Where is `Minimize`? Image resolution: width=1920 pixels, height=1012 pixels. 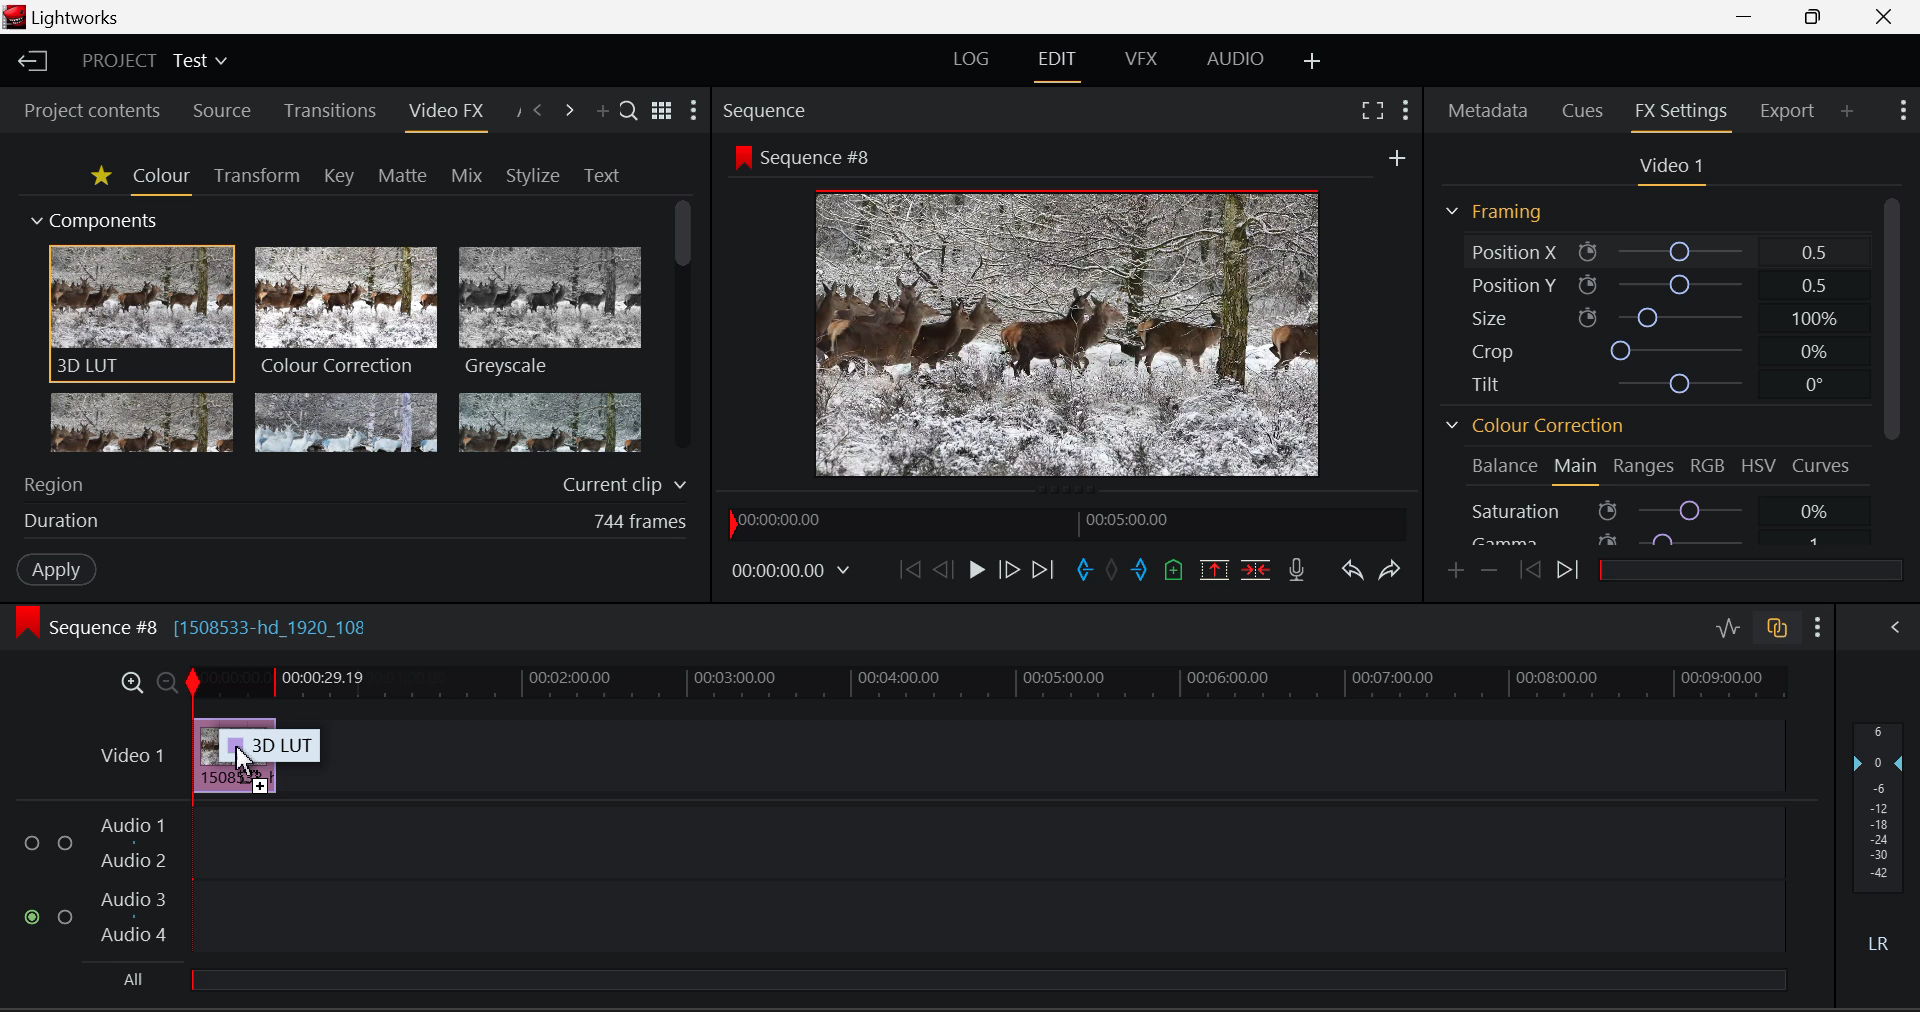
Minimize is located at coordinates (1816, 17).